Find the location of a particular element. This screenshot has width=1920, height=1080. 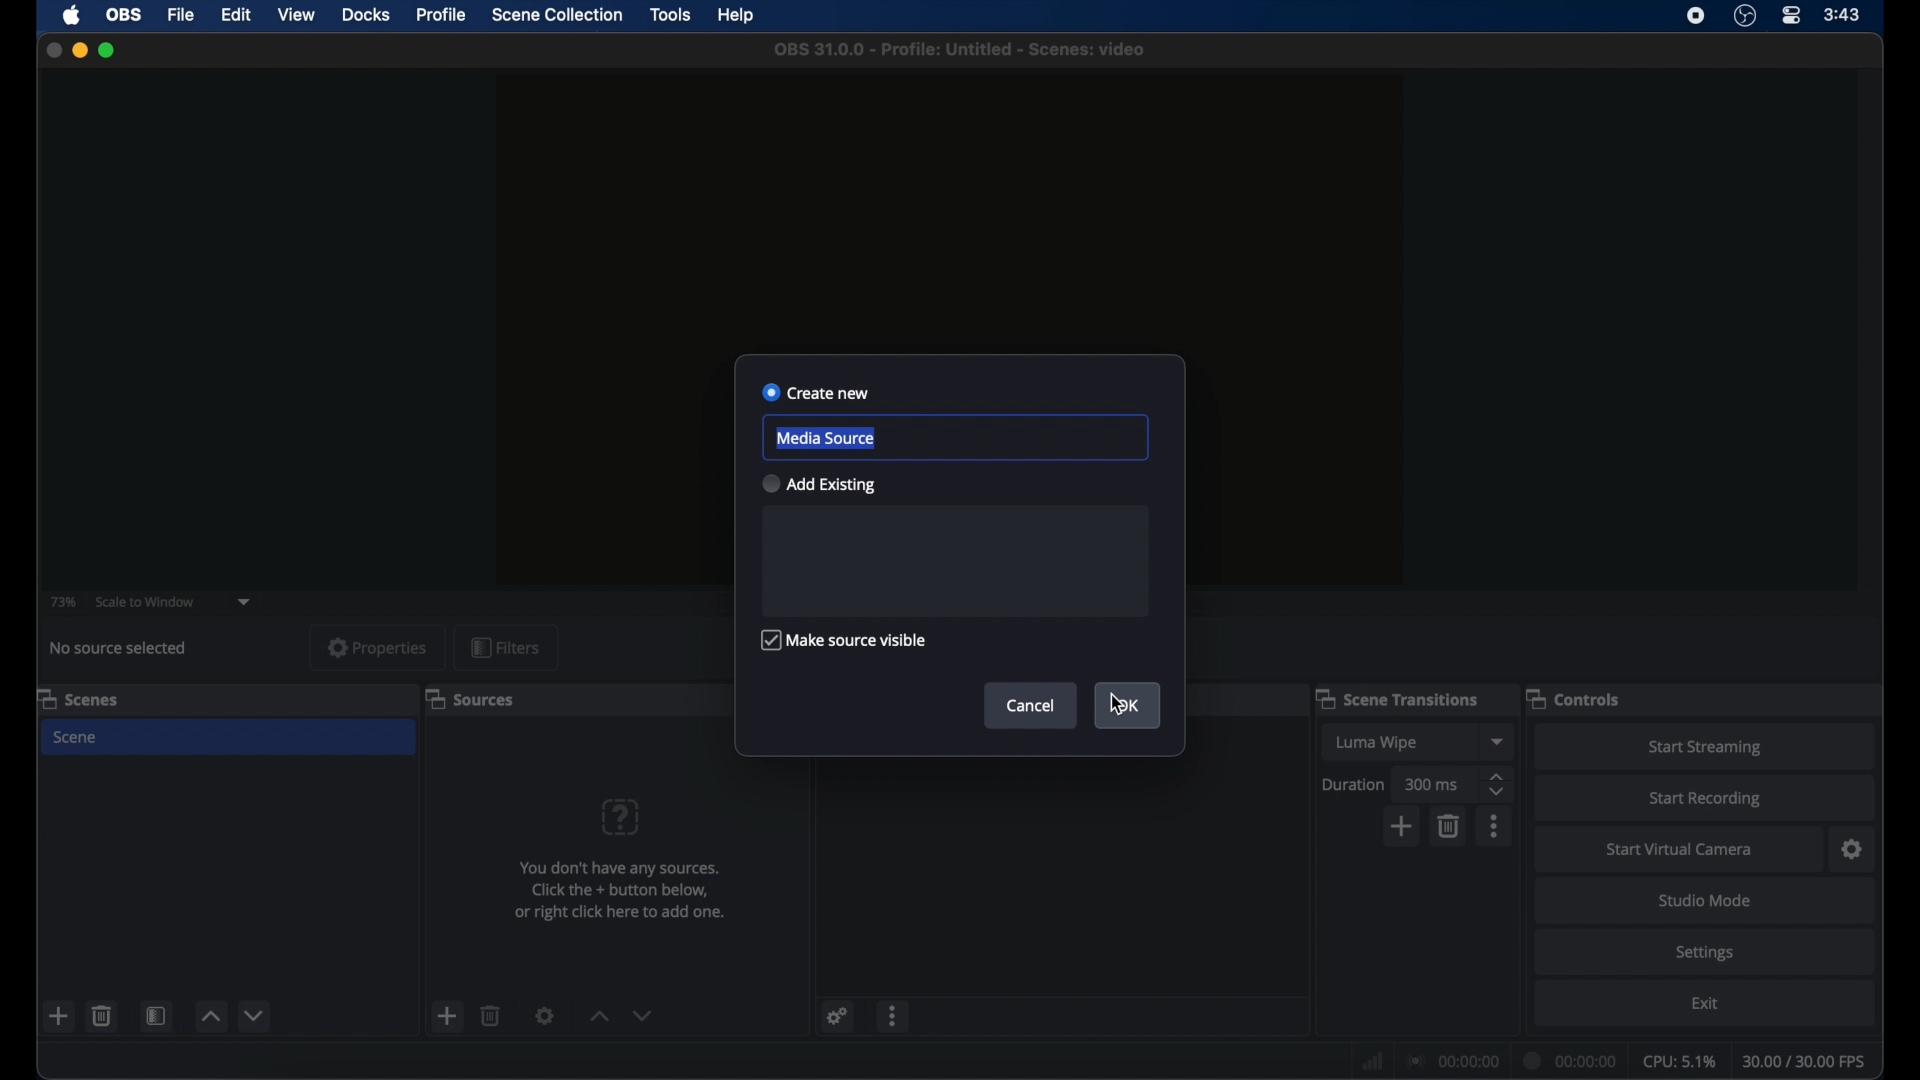

start streaming is located at coordinates (1706, 748).